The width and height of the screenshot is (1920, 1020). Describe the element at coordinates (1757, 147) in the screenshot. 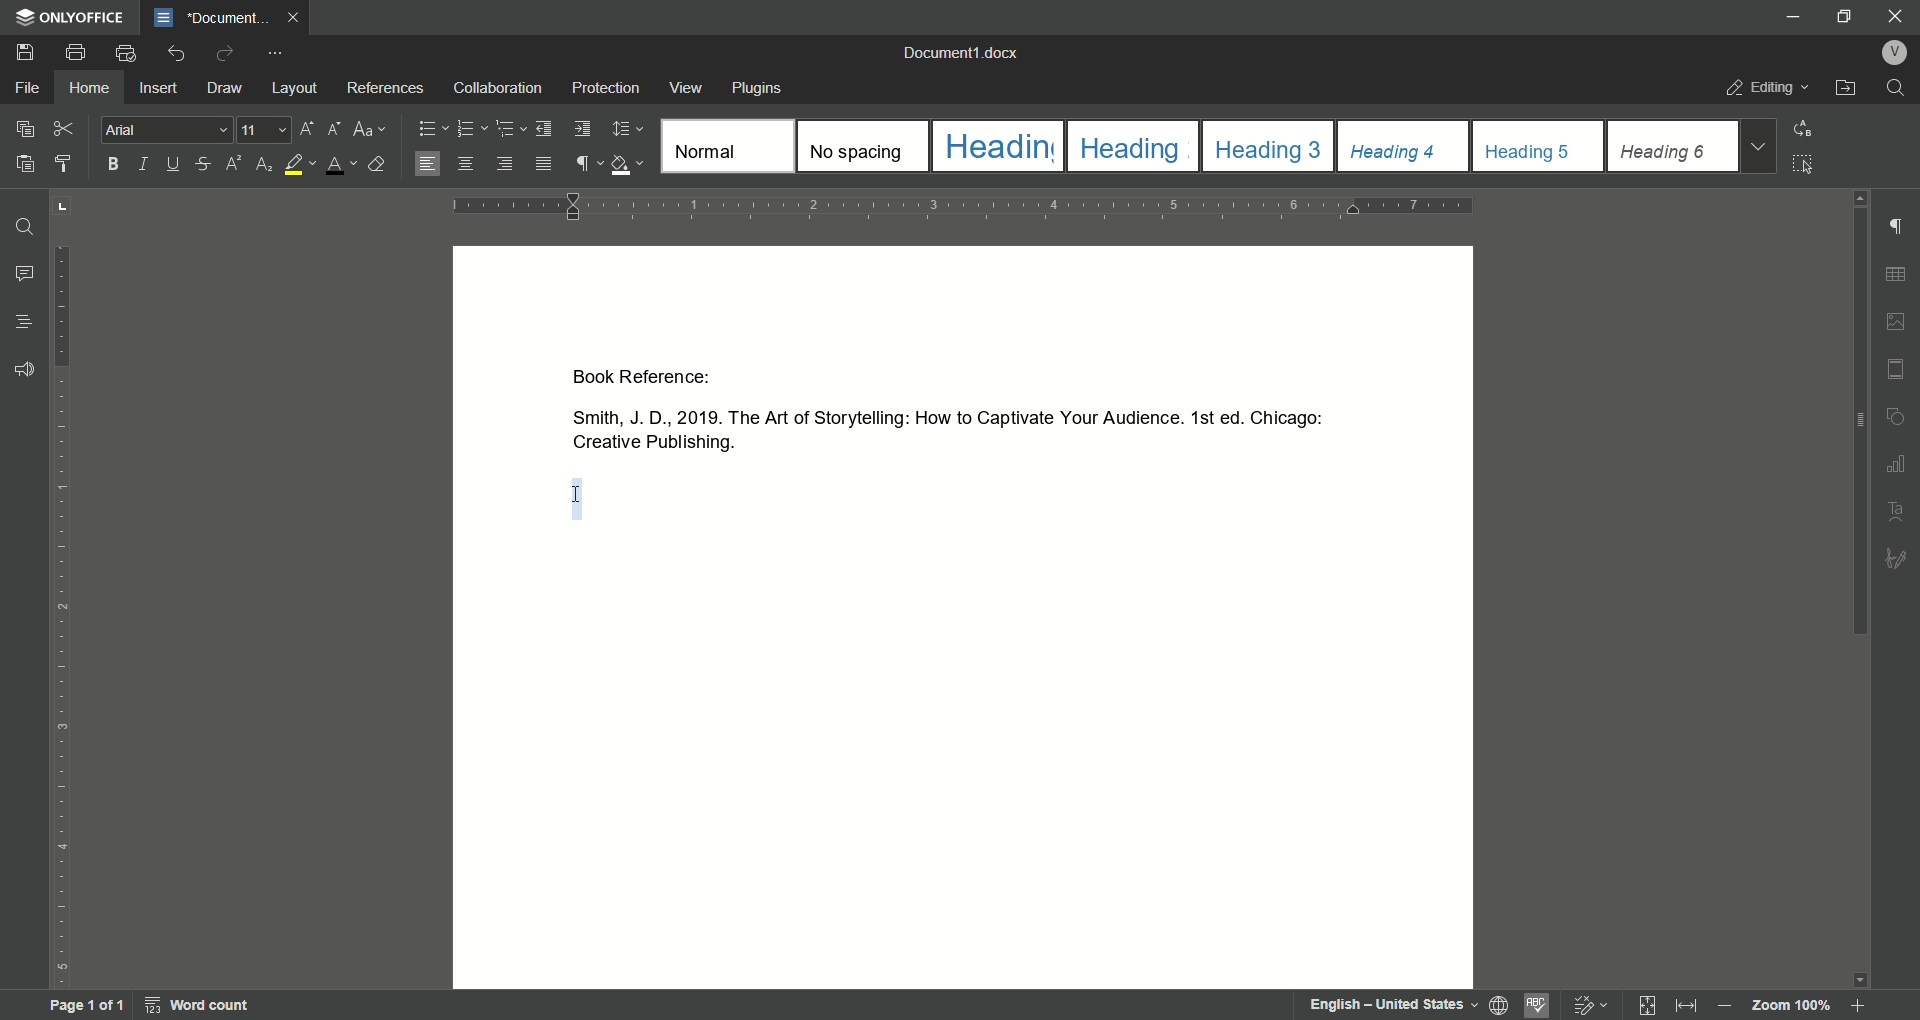

I see `Drop-down ` at that location.